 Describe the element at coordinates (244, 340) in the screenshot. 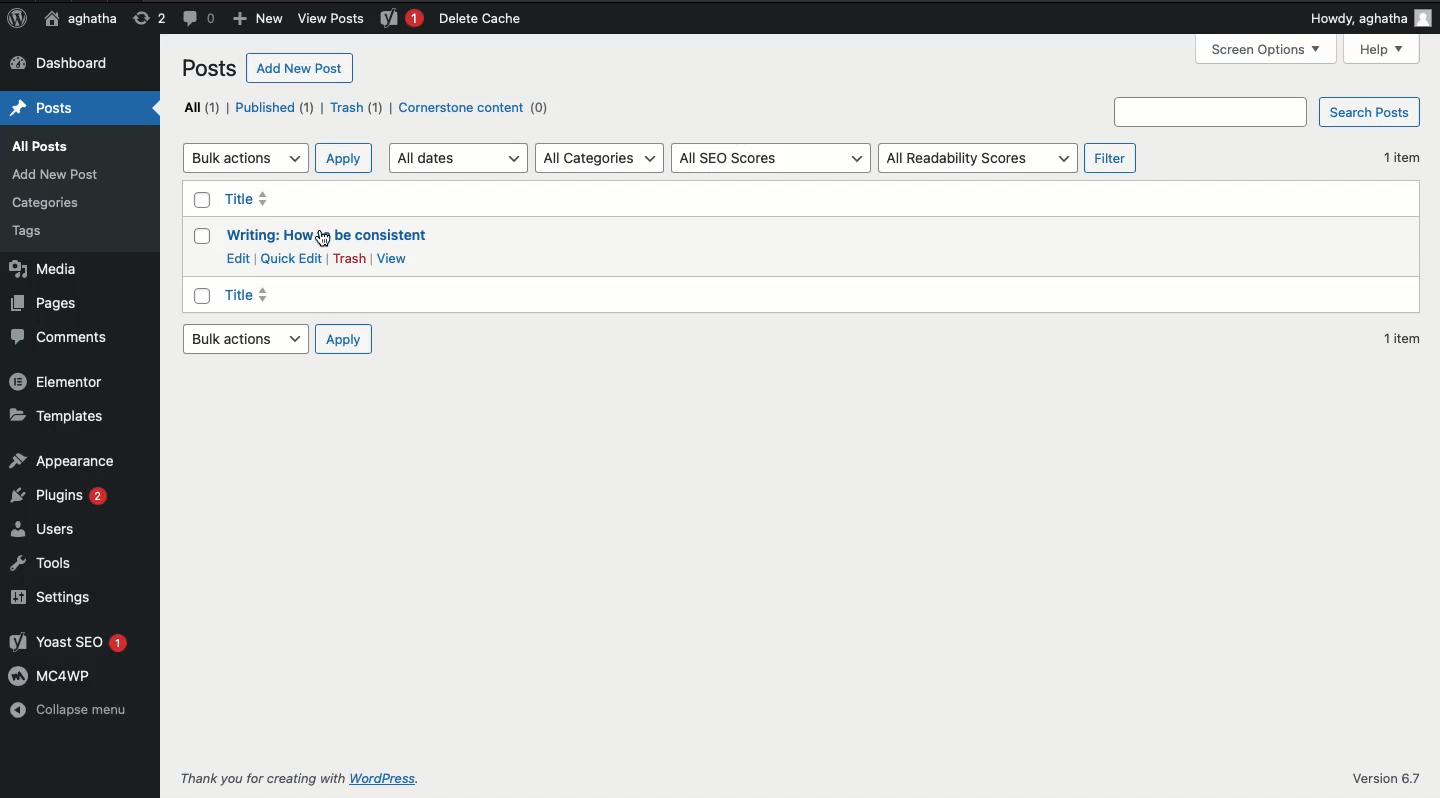

I see `Bulk actions` at that location.